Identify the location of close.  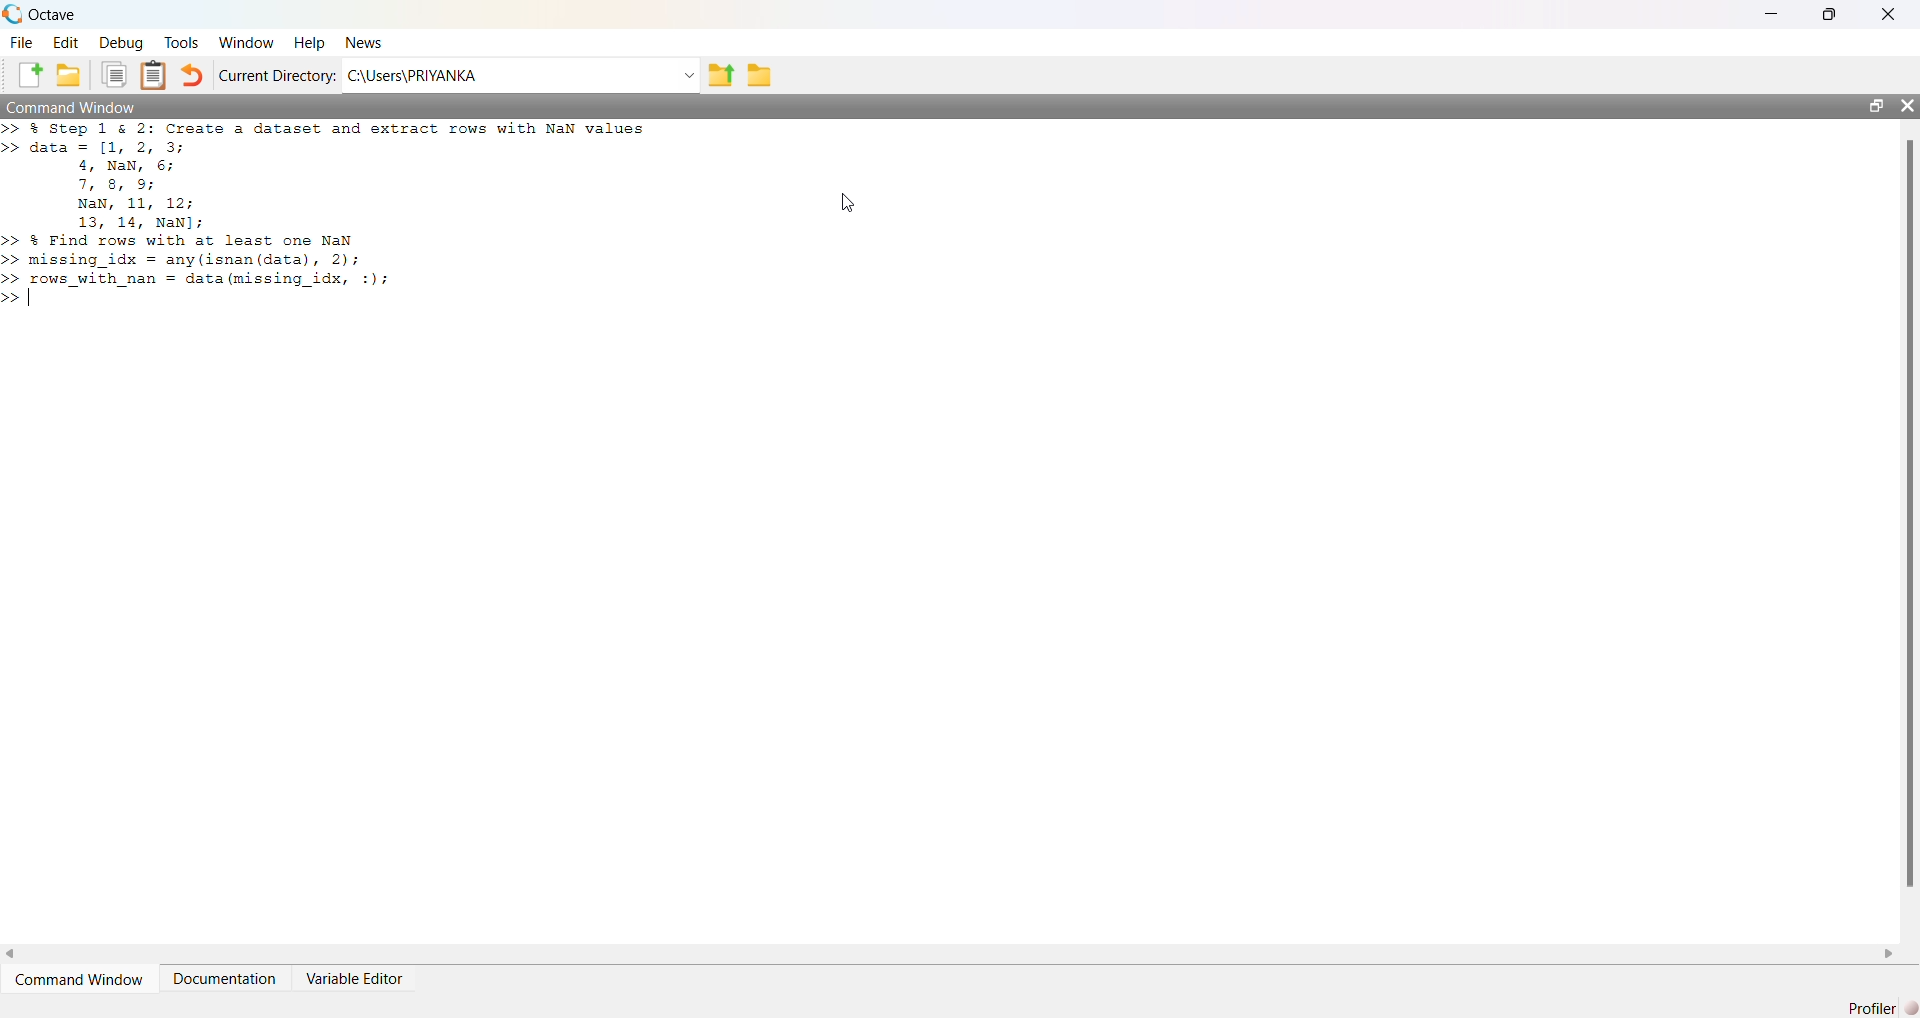
(1890, 15).